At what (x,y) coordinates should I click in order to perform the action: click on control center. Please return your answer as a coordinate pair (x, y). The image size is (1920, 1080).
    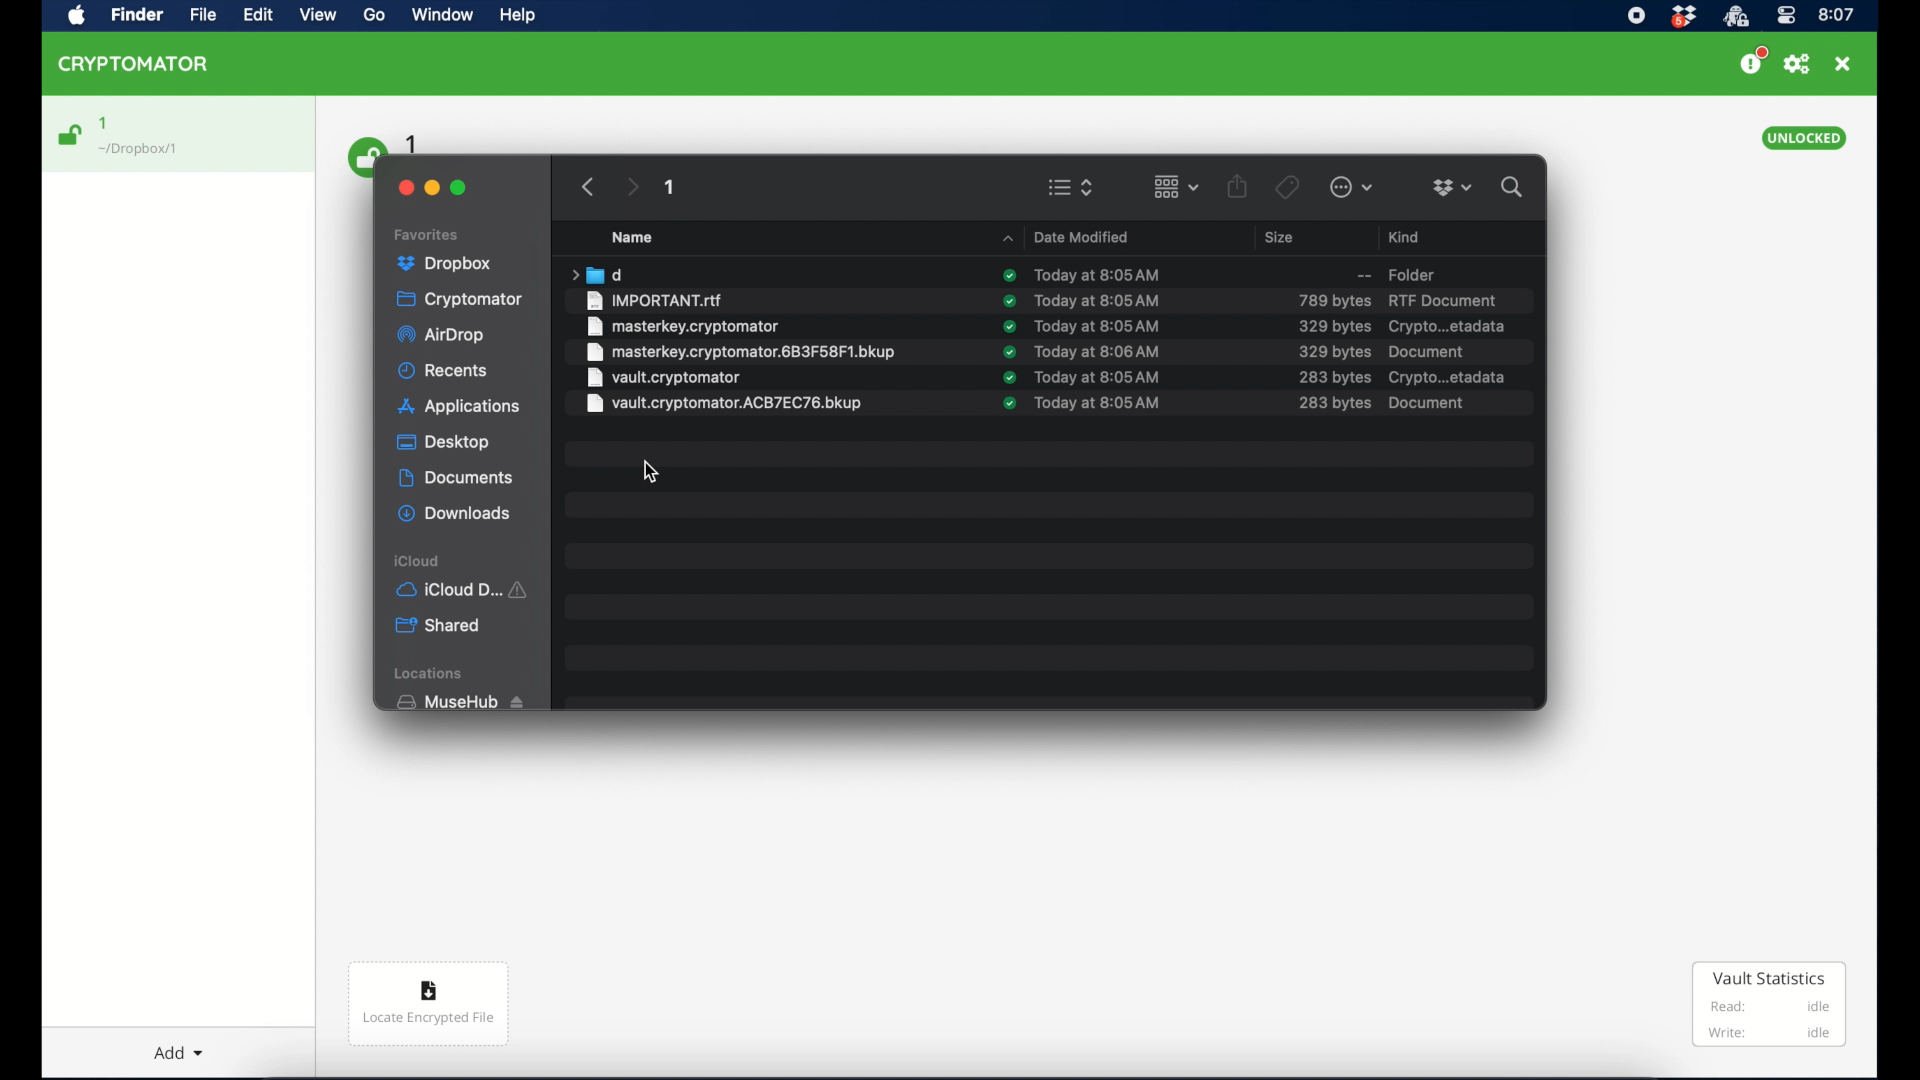
    Looking at the image, I should click on (1785, 16).